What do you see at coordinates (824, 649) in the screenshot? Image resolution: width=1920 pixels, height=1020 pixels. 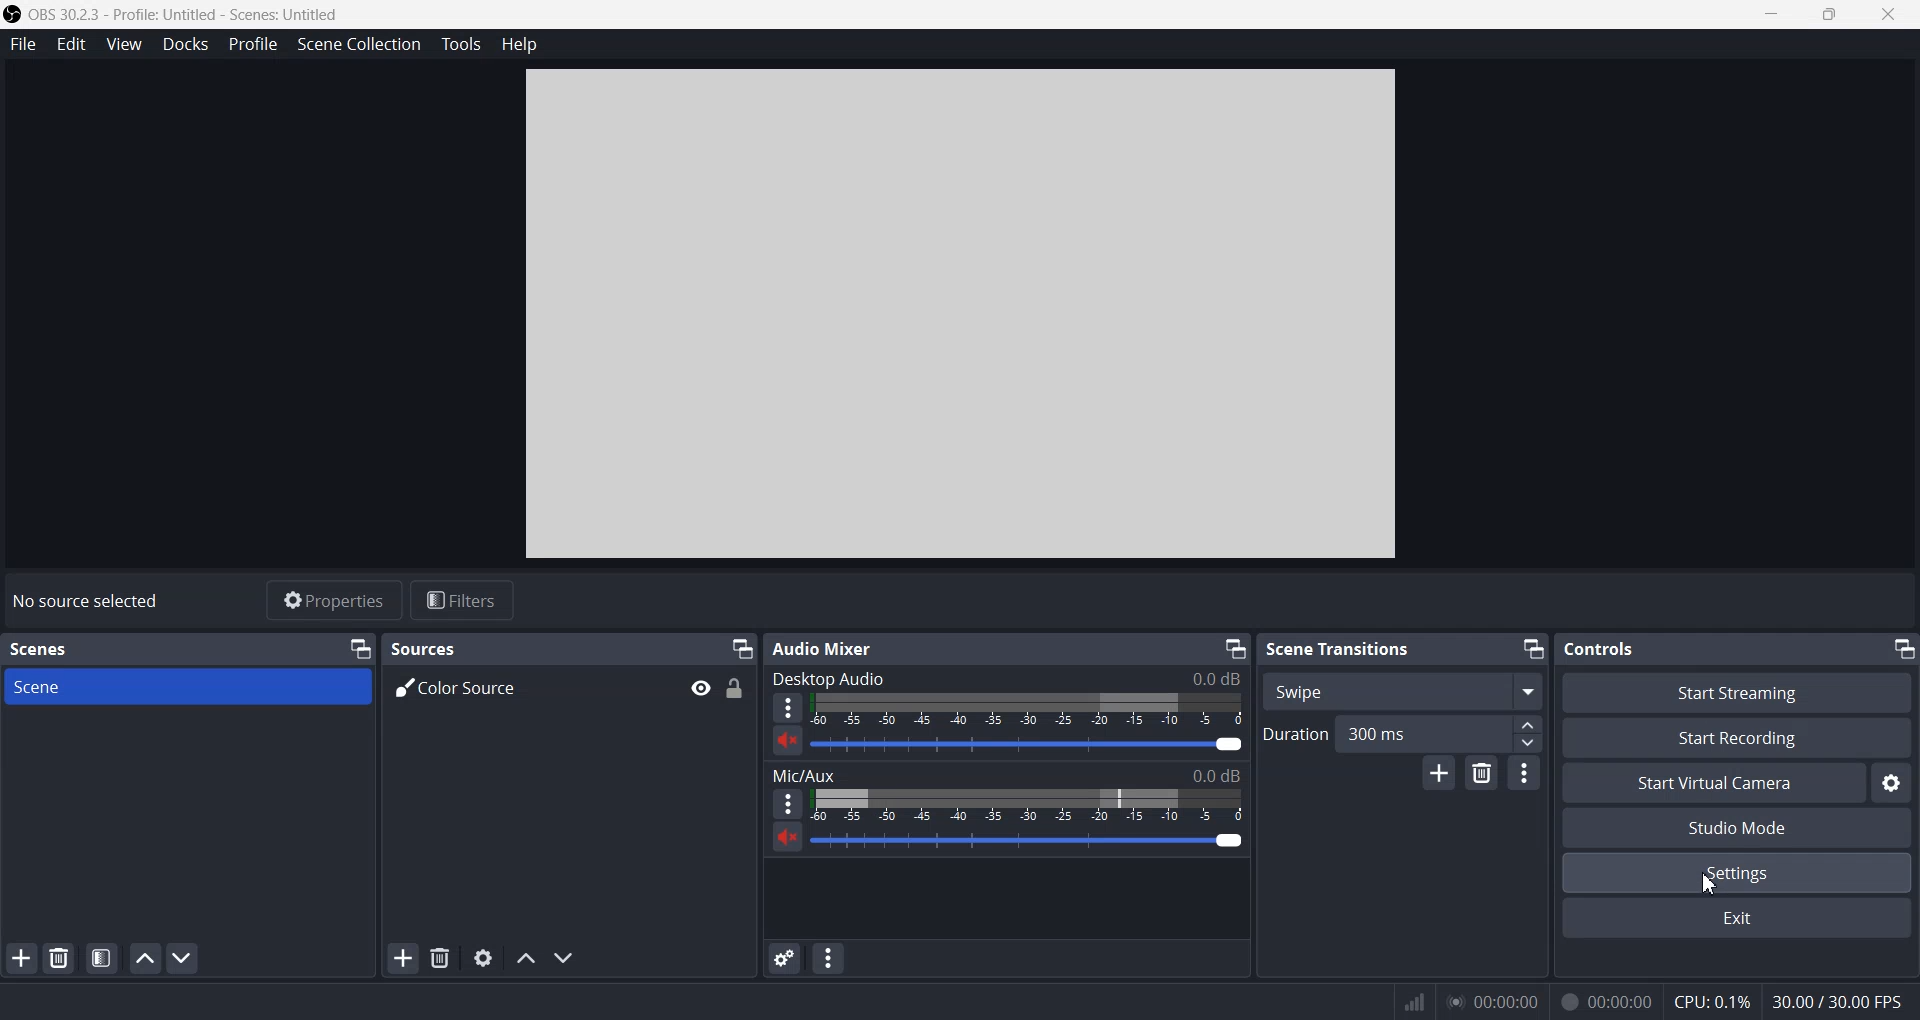 I see `Text` at bounding box center [824, 649].